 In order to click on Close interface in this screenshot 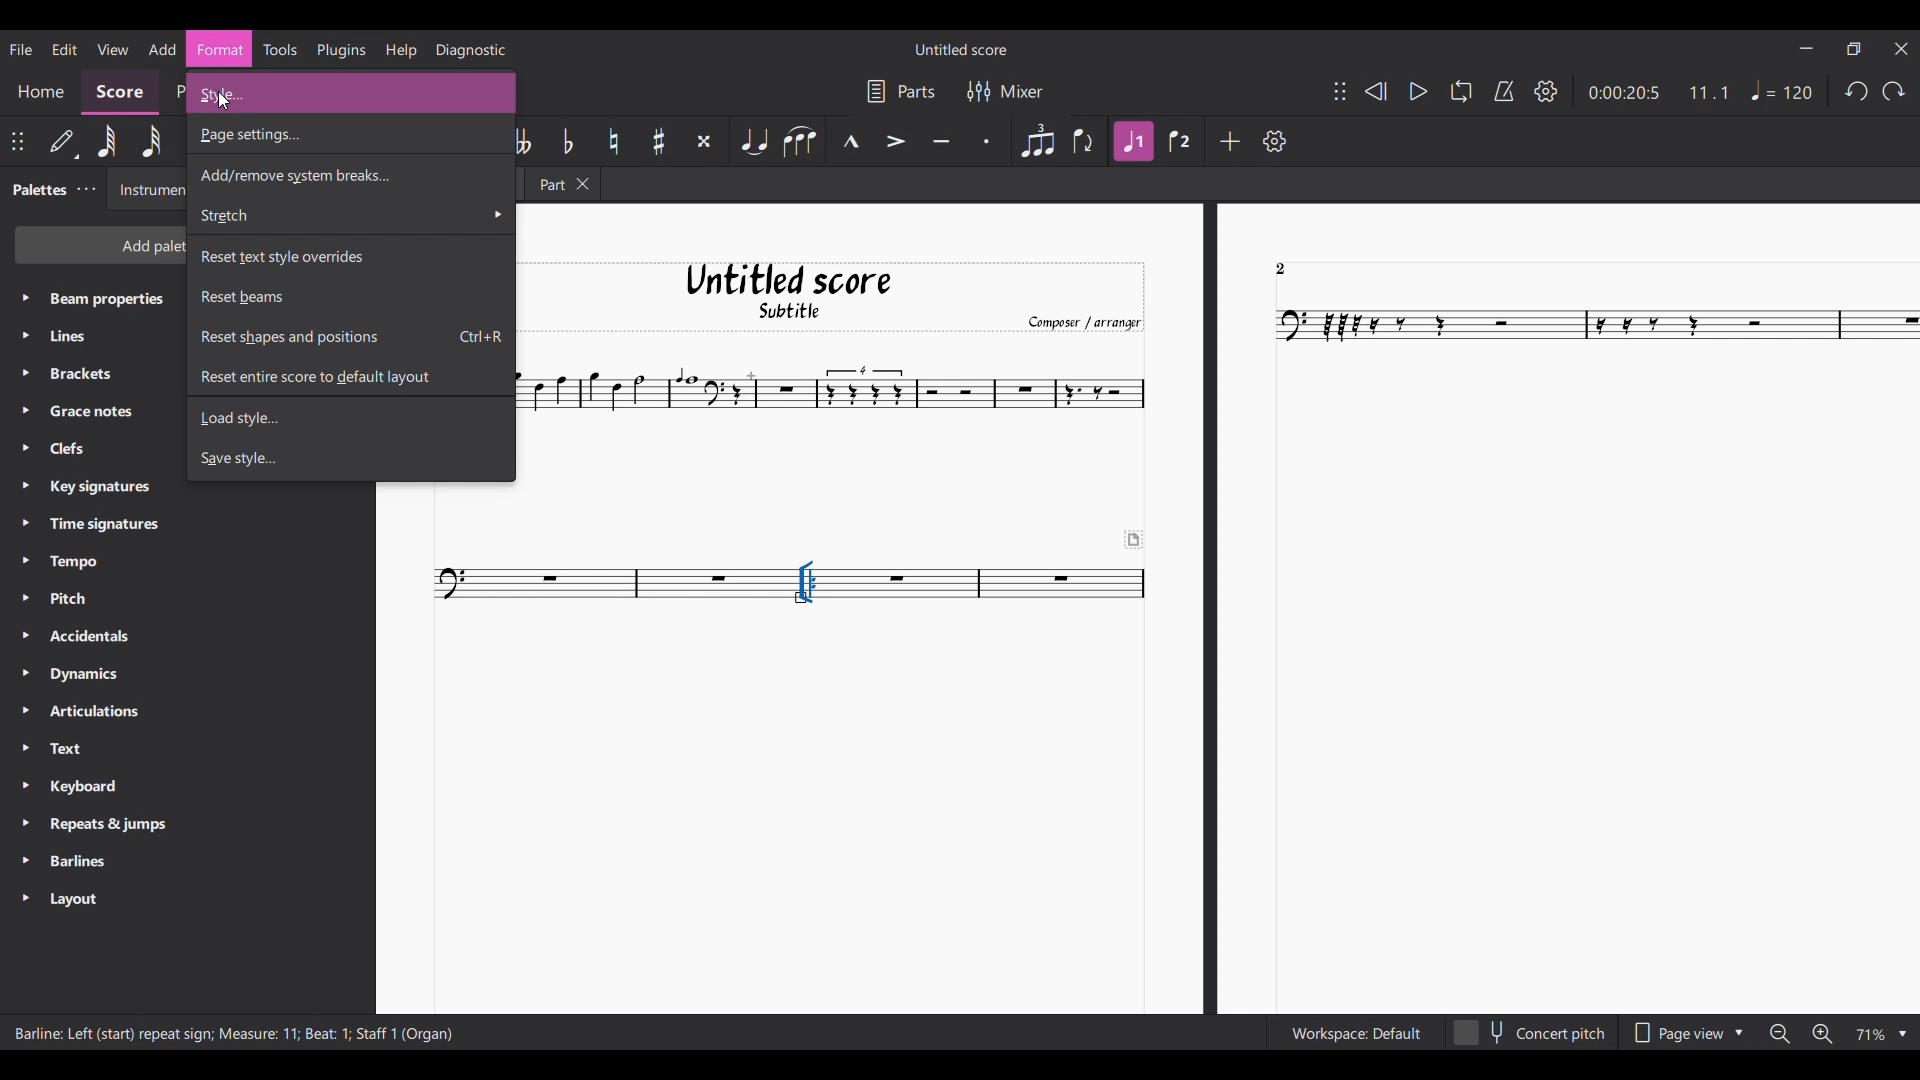, I will do `click(1901, 48)`.